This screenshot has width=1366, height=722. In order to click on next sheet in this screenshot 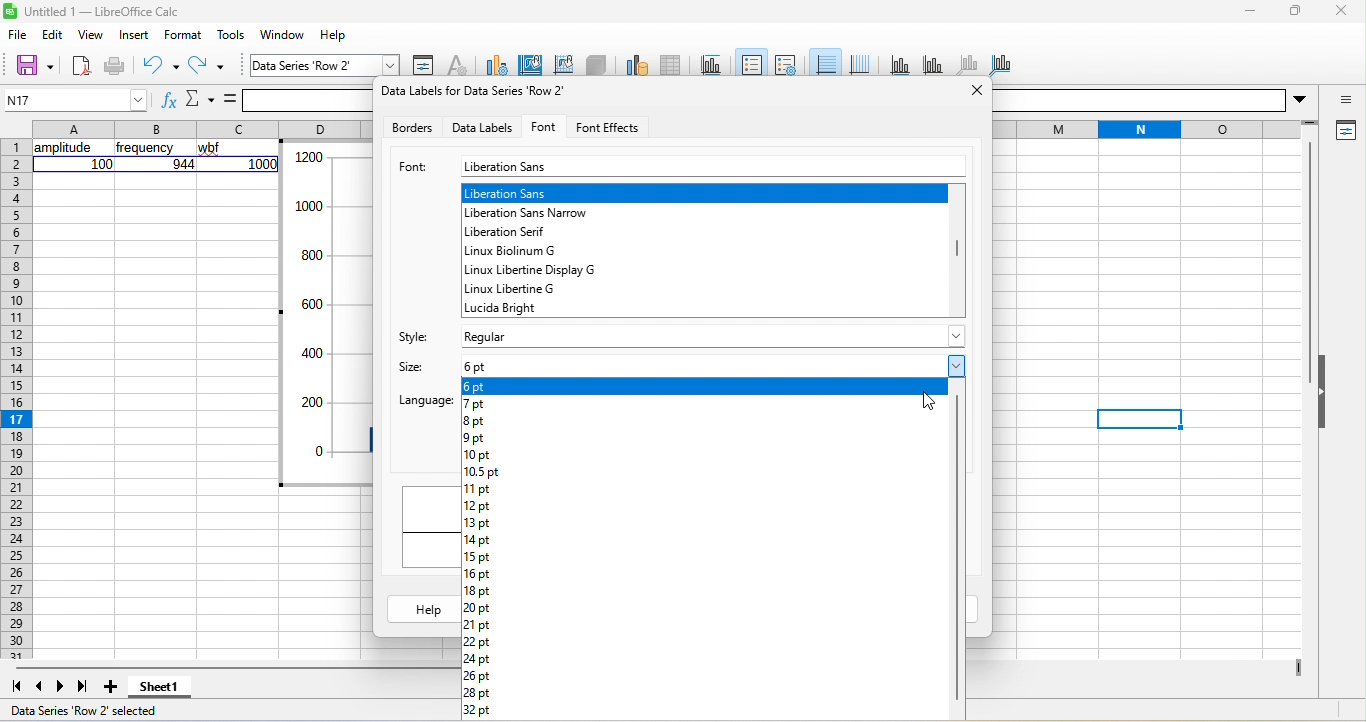, I will do `click(62, 685)`.